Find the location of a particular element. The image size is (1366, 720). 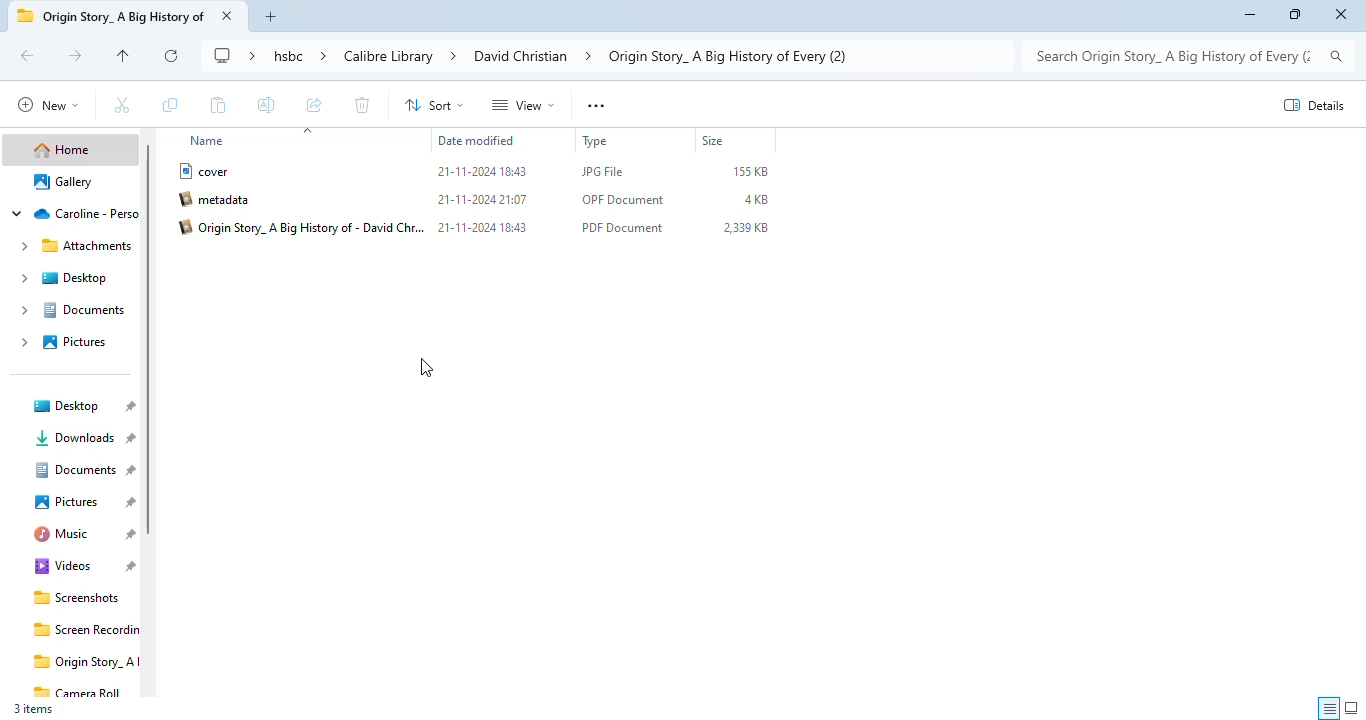

pictures is located at coordinates (60, 342).